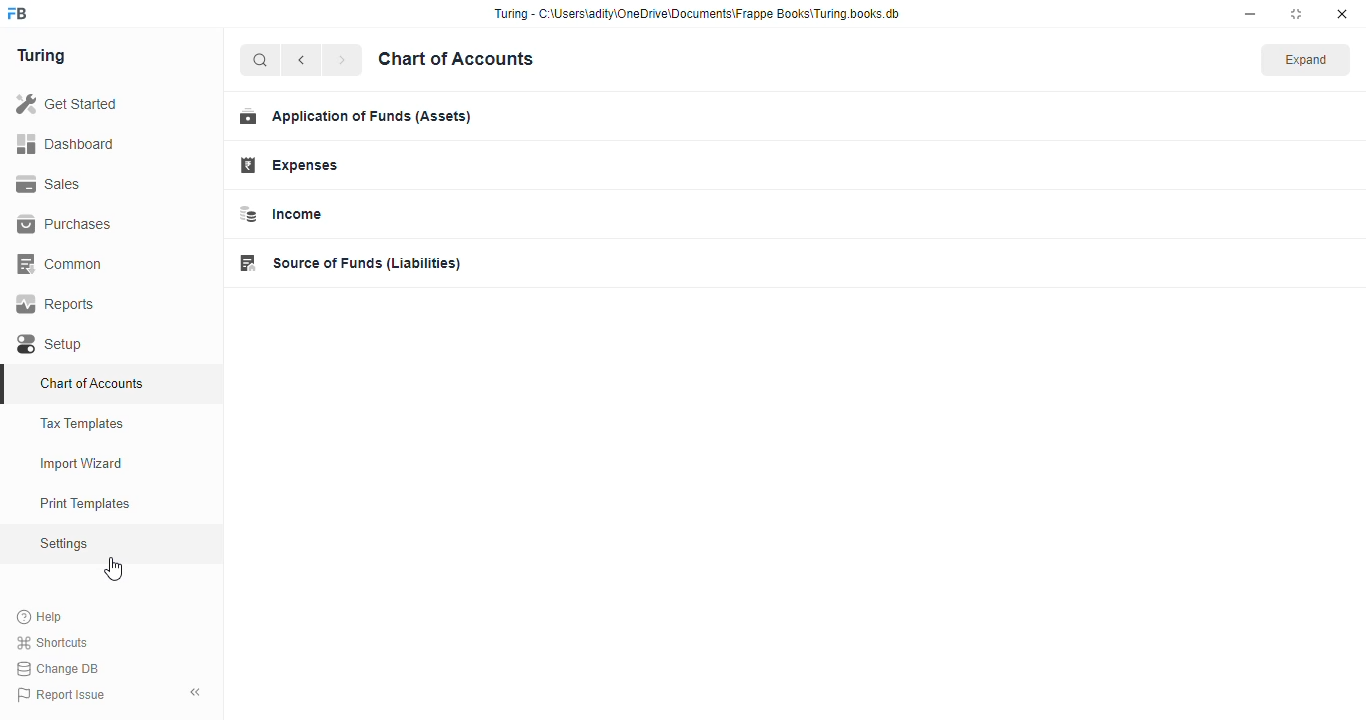 The height and width of the screenshot is (720, 1366). What do you see at coordinates (108, 304) in the screenshot?
I see `Reports.` at bounding box center [108, 304].